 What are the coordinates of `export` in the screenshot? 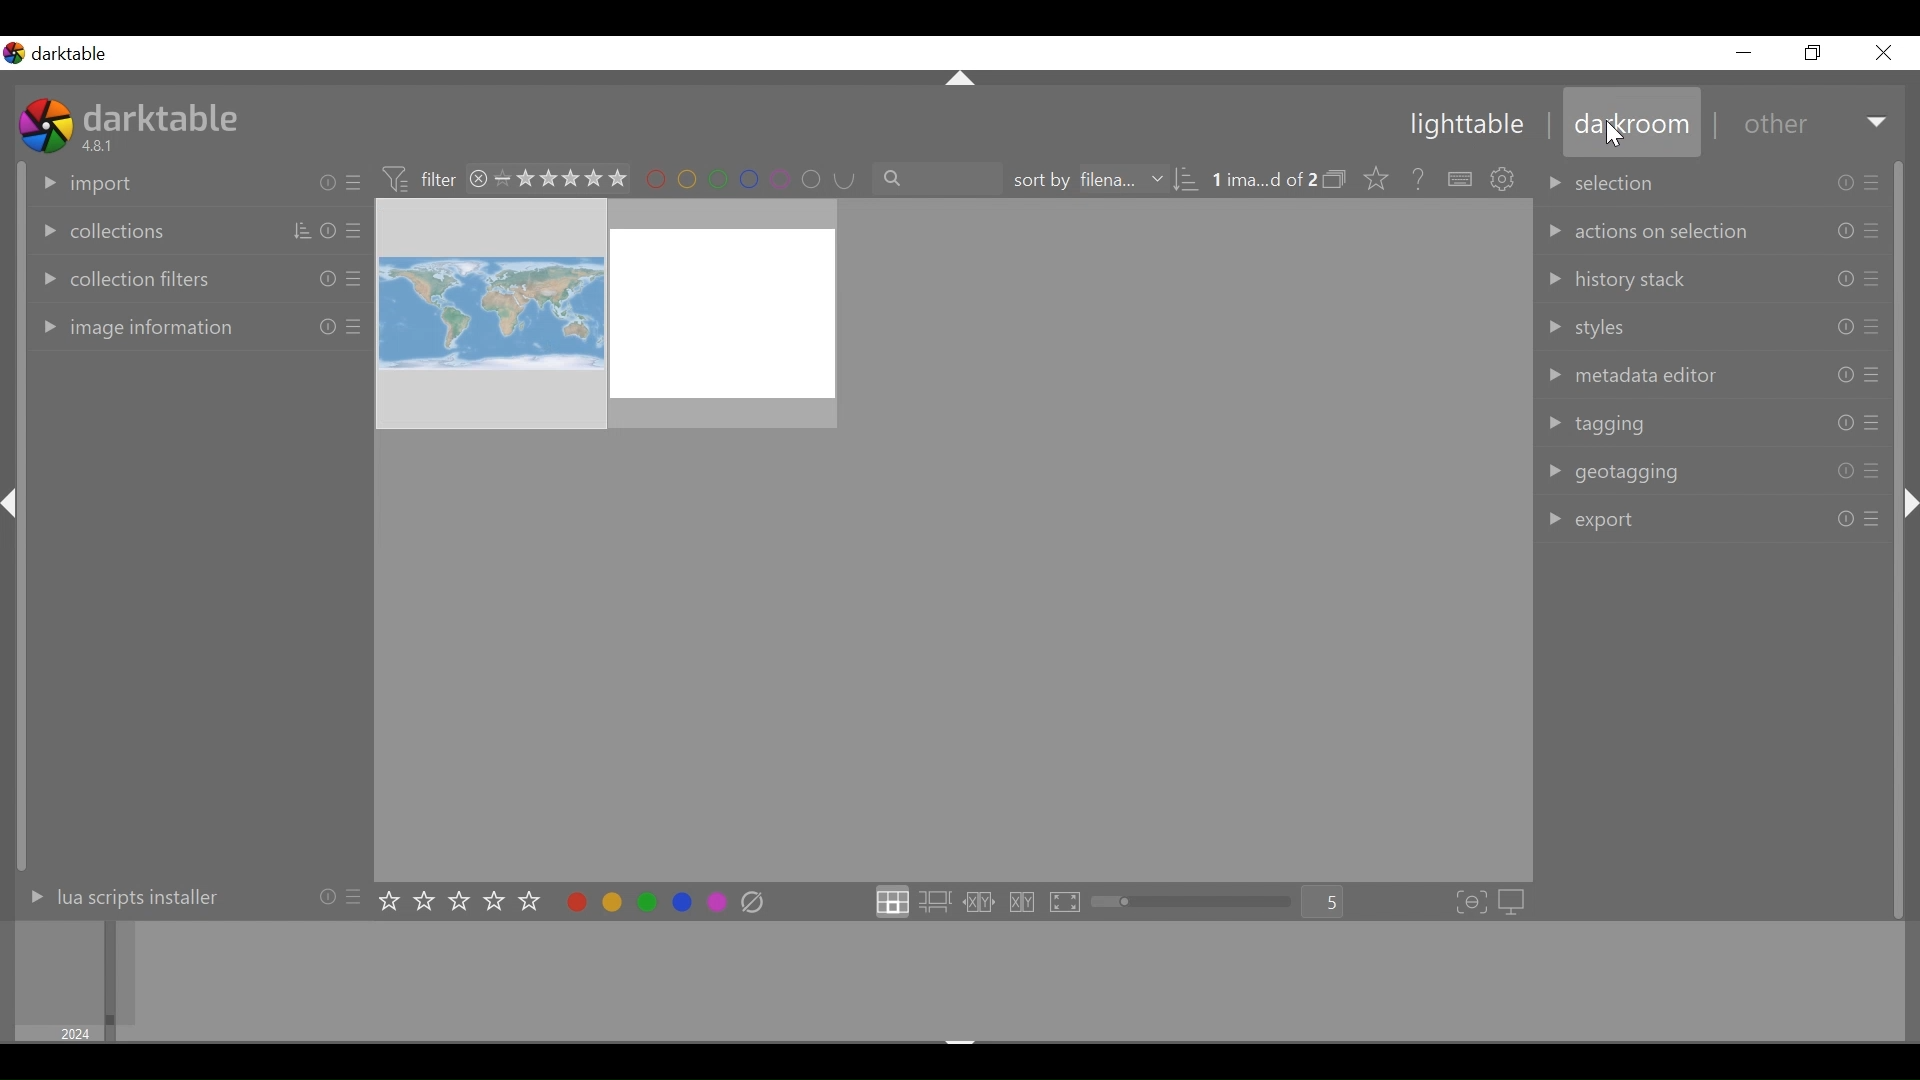 It's located at (1711, 518).